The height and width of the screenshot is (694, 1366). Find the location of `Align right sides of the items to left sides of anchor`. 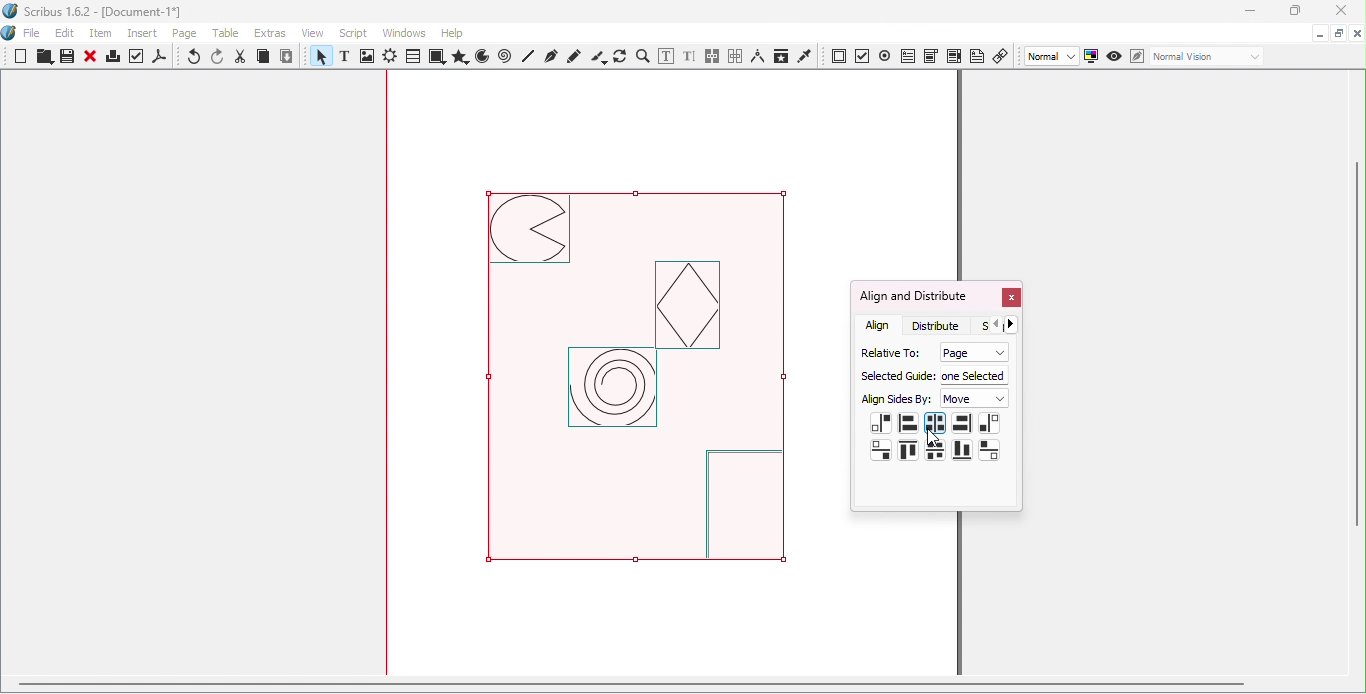

Align right sides of the items to left sides of anchor is located at coordinates (881, 424).